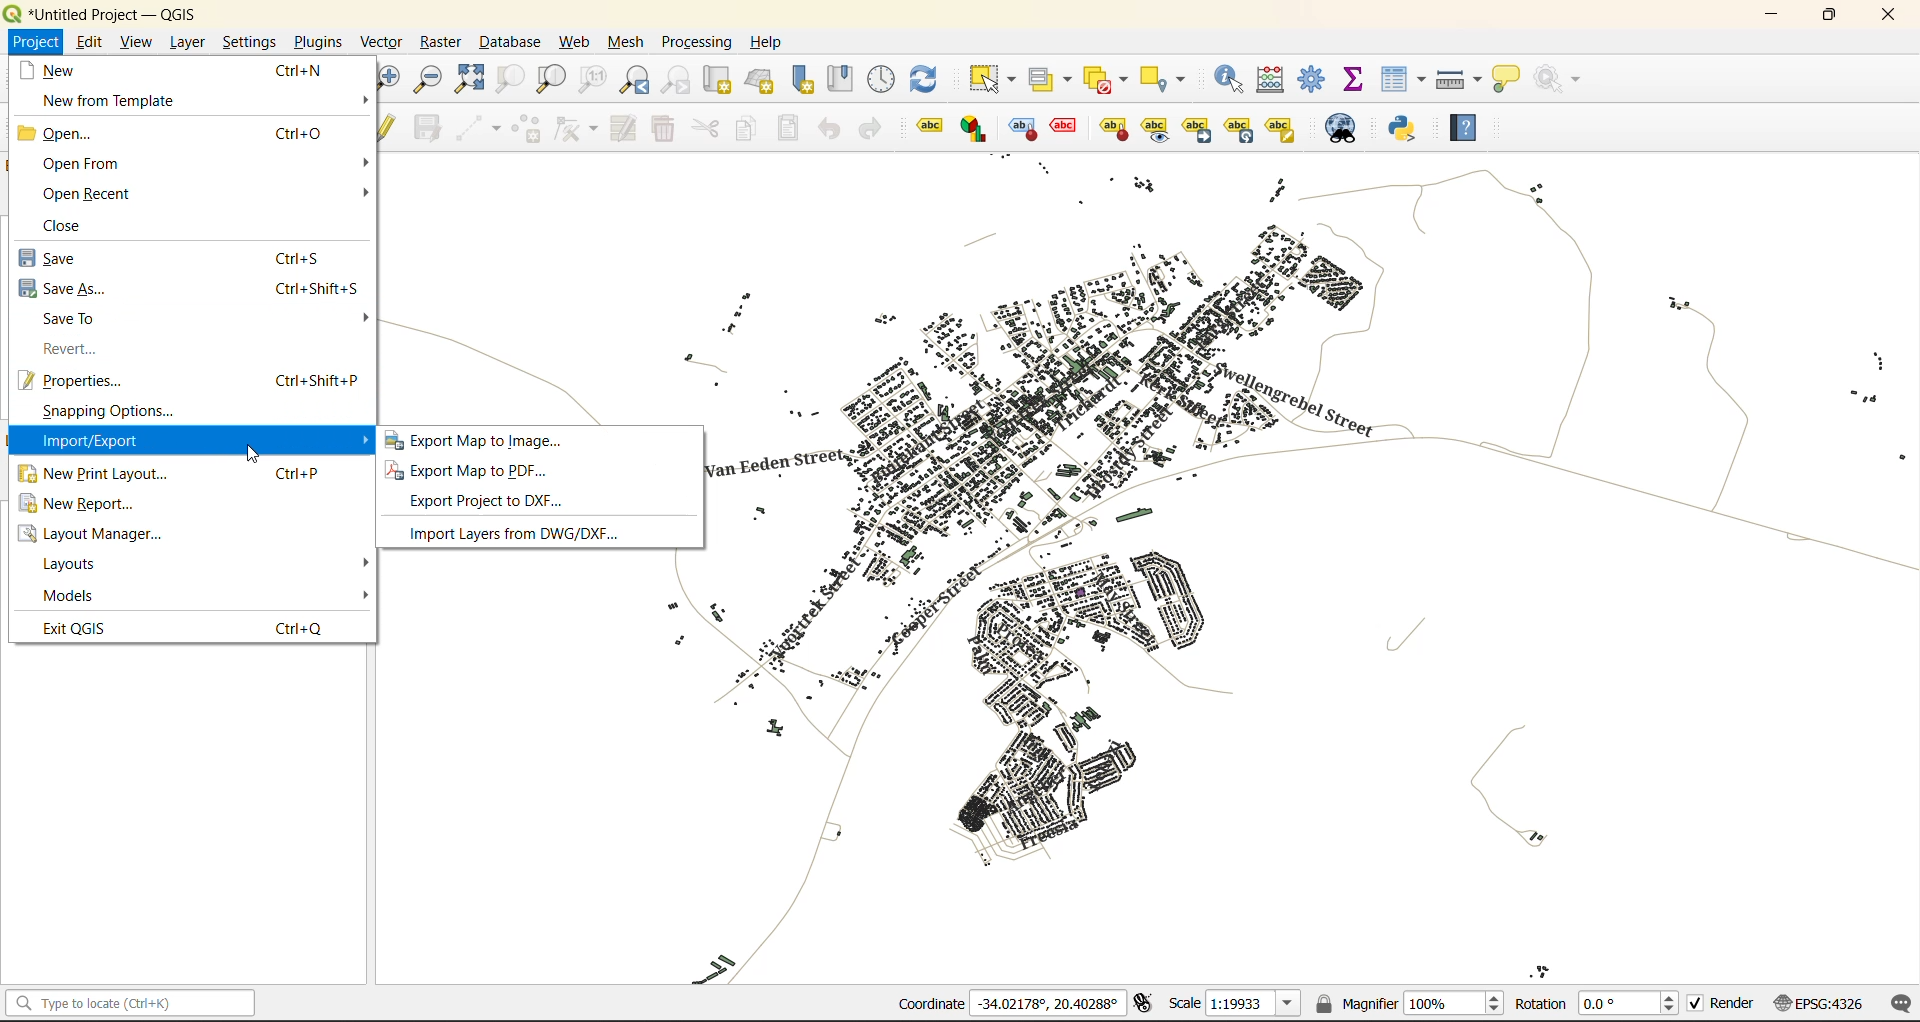 The height and width of the screenshot is (1022, 1920). I want to click on layouts, so click(78, 564).